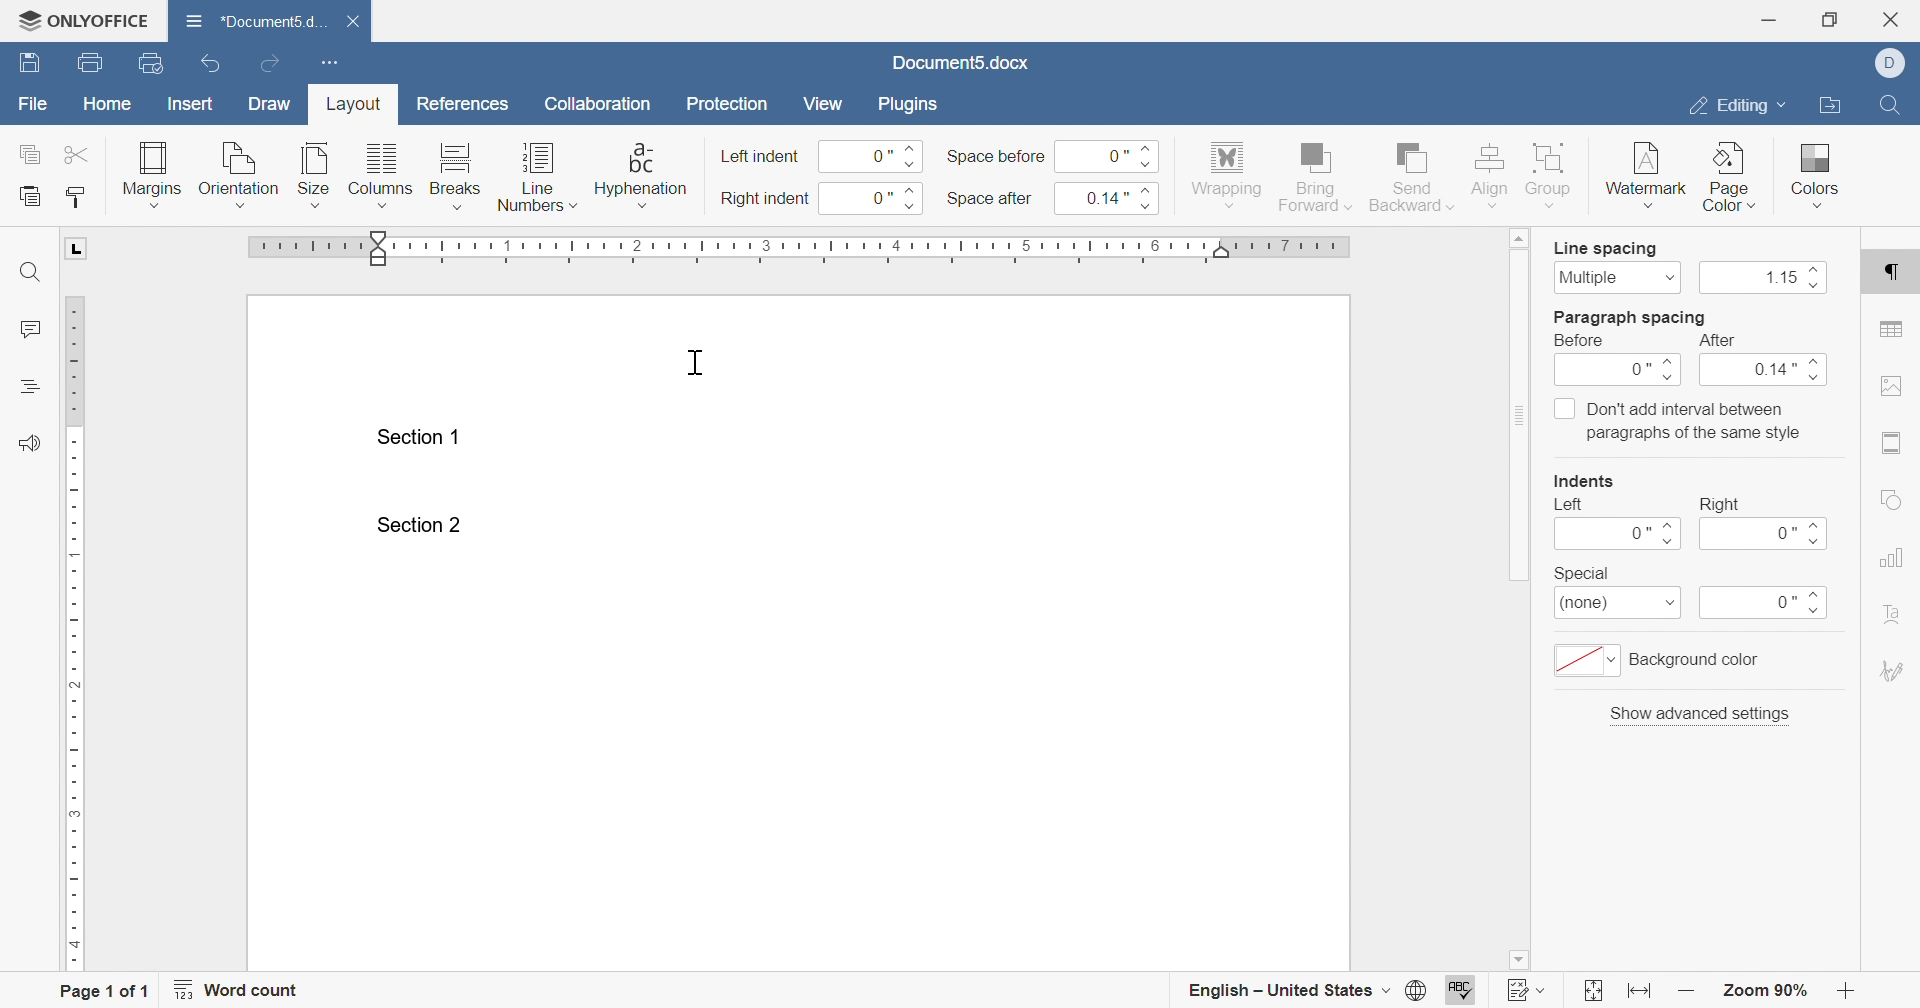  What do you see at coordinates (640, 173) in the screenshot?
I see `hyphenation` at bounding box center [640, 173].